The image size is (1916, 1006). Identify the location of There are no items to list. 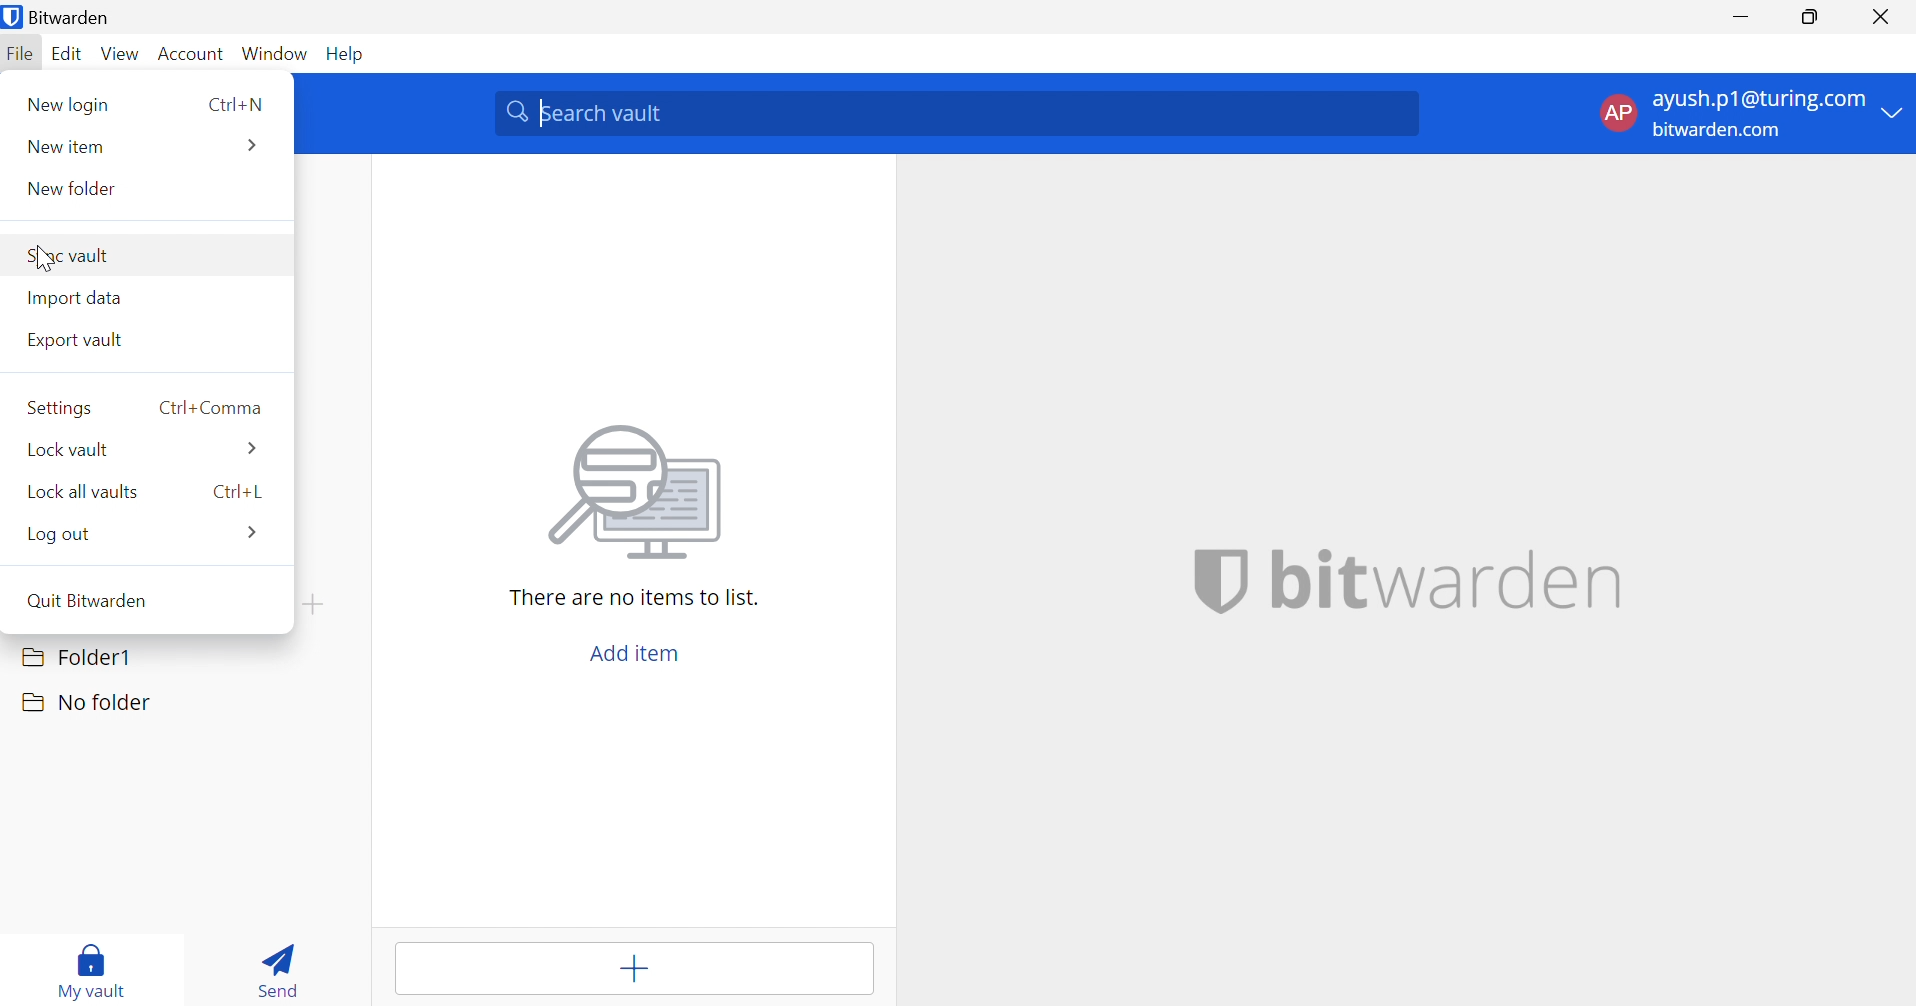
(637, 598).